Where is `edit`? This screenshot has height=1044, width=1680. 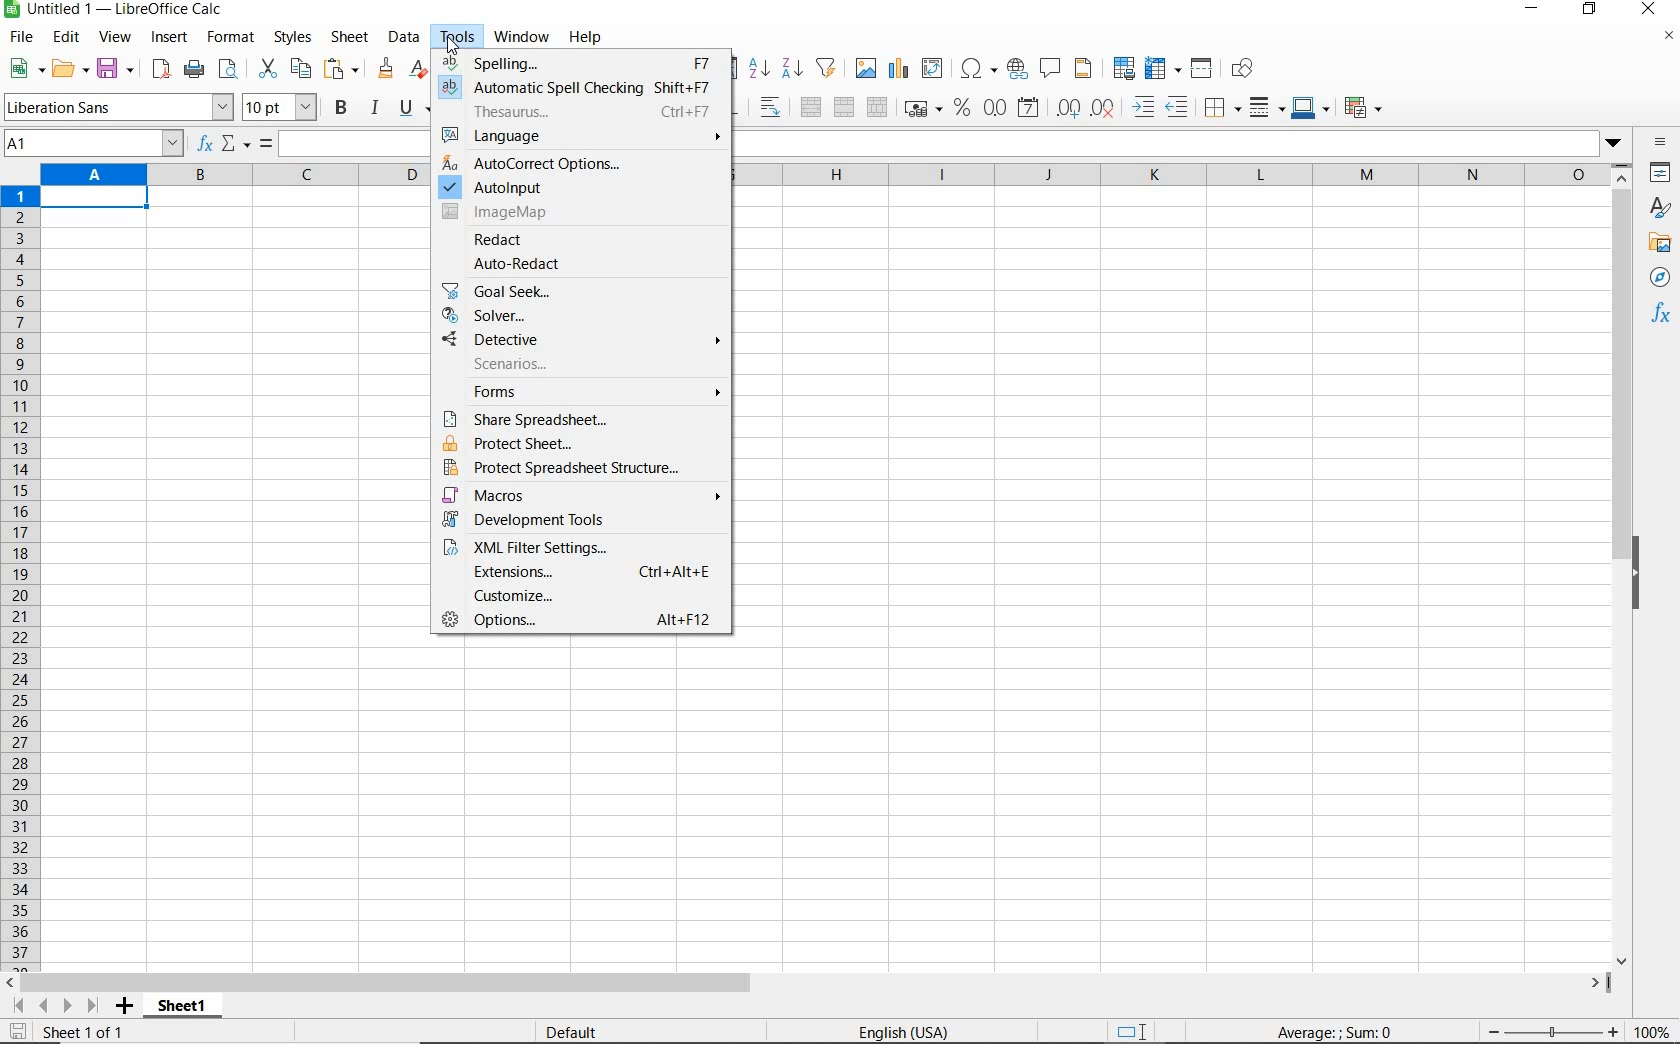 edit is located at coordinates (66, 37).